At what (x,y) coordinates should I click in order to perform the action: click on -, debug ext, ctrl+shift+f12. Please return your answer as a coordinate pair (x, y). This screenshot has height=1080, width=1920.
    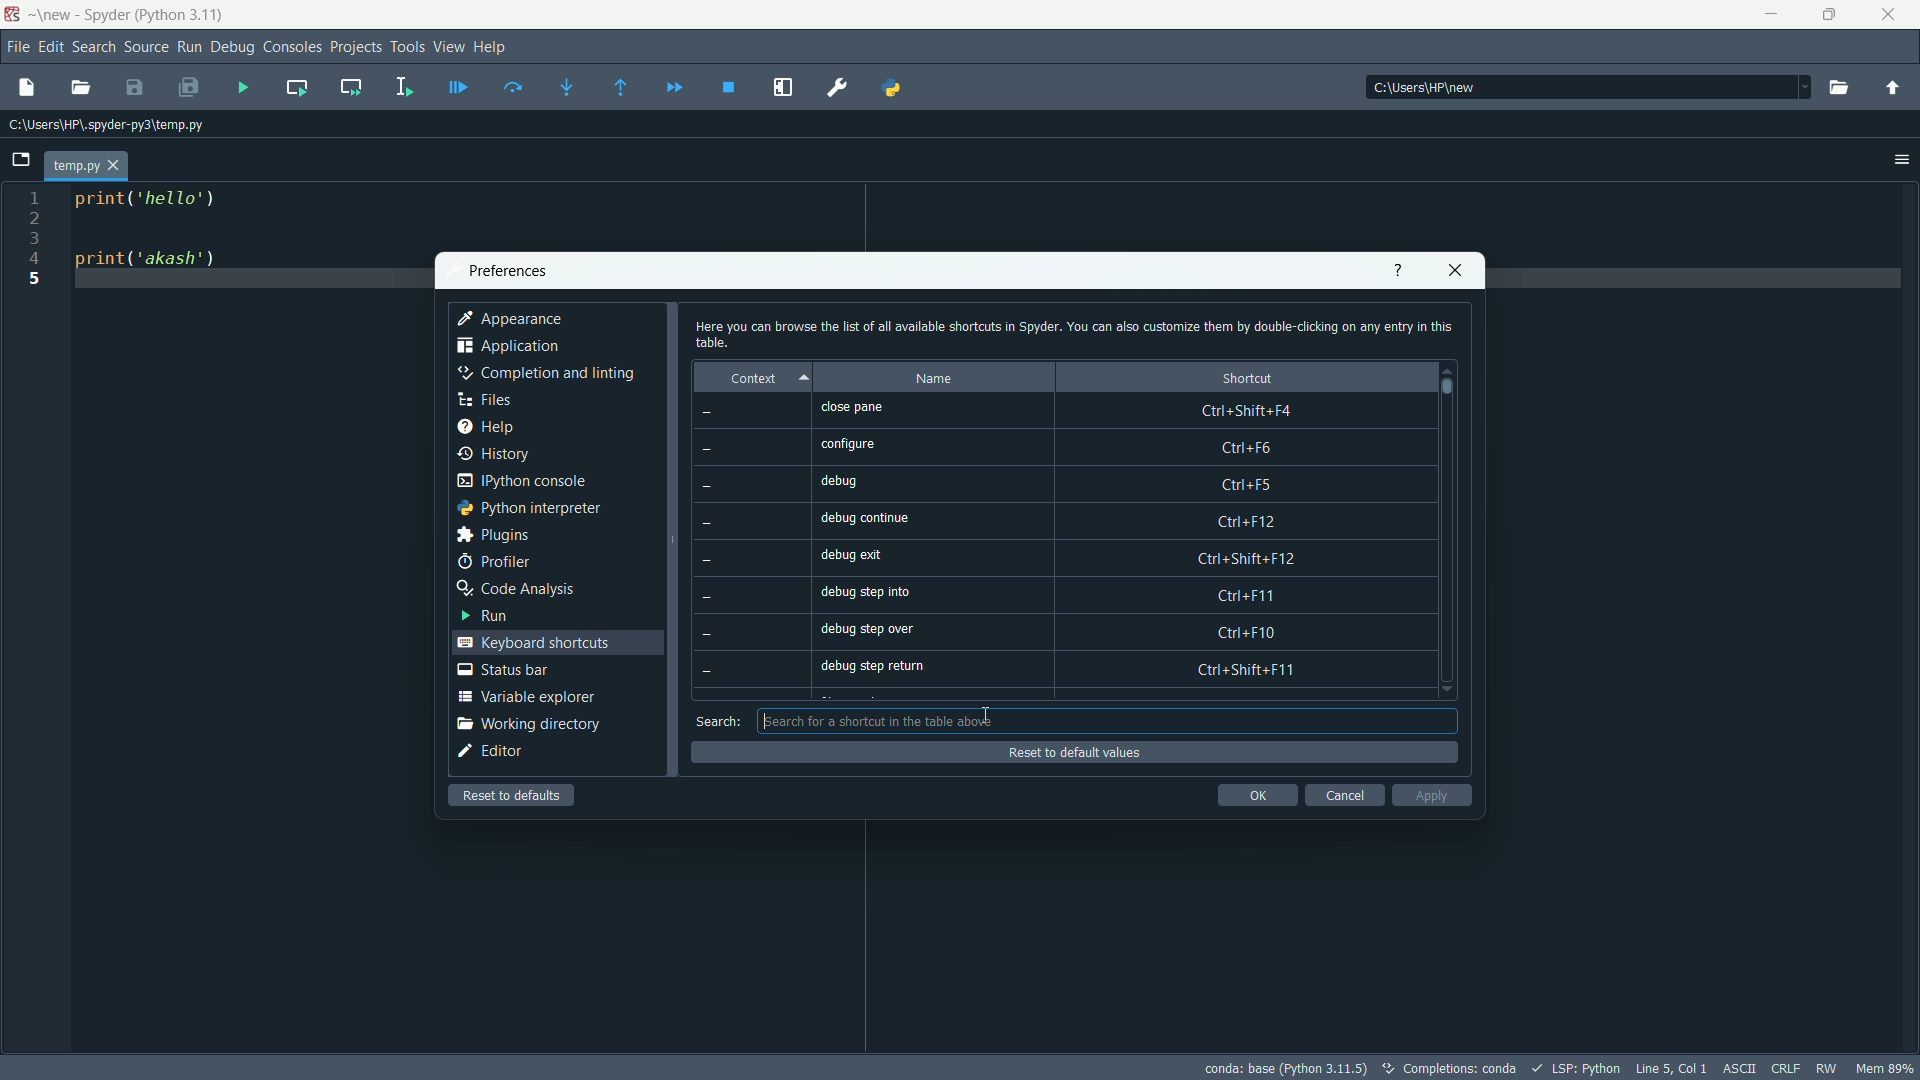
    Looking at the image, I should click on (1059, 560).